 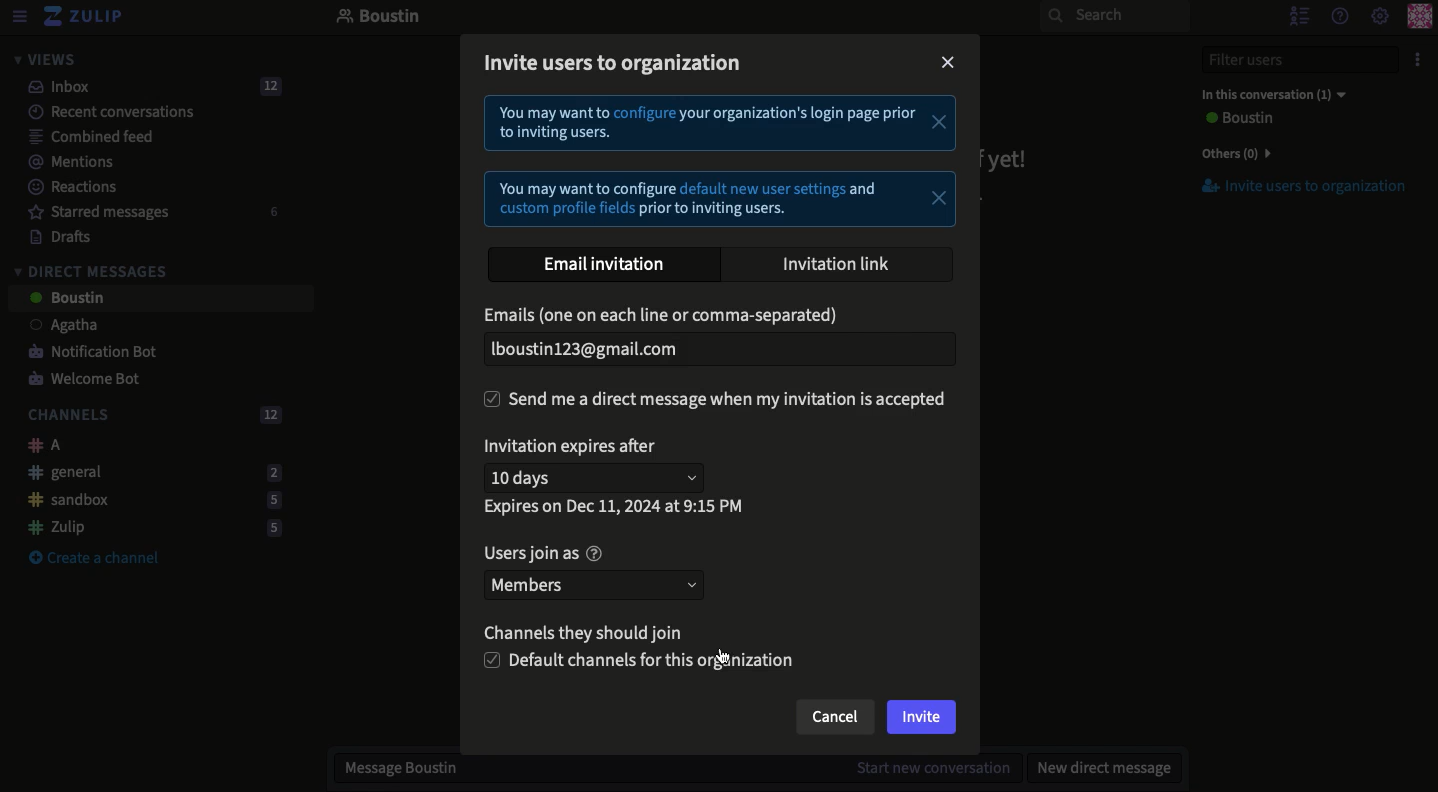 What do you see at coordinates (94, 559) in the screenshot?
I see `Create a channel` at bounding box center [94, 559].